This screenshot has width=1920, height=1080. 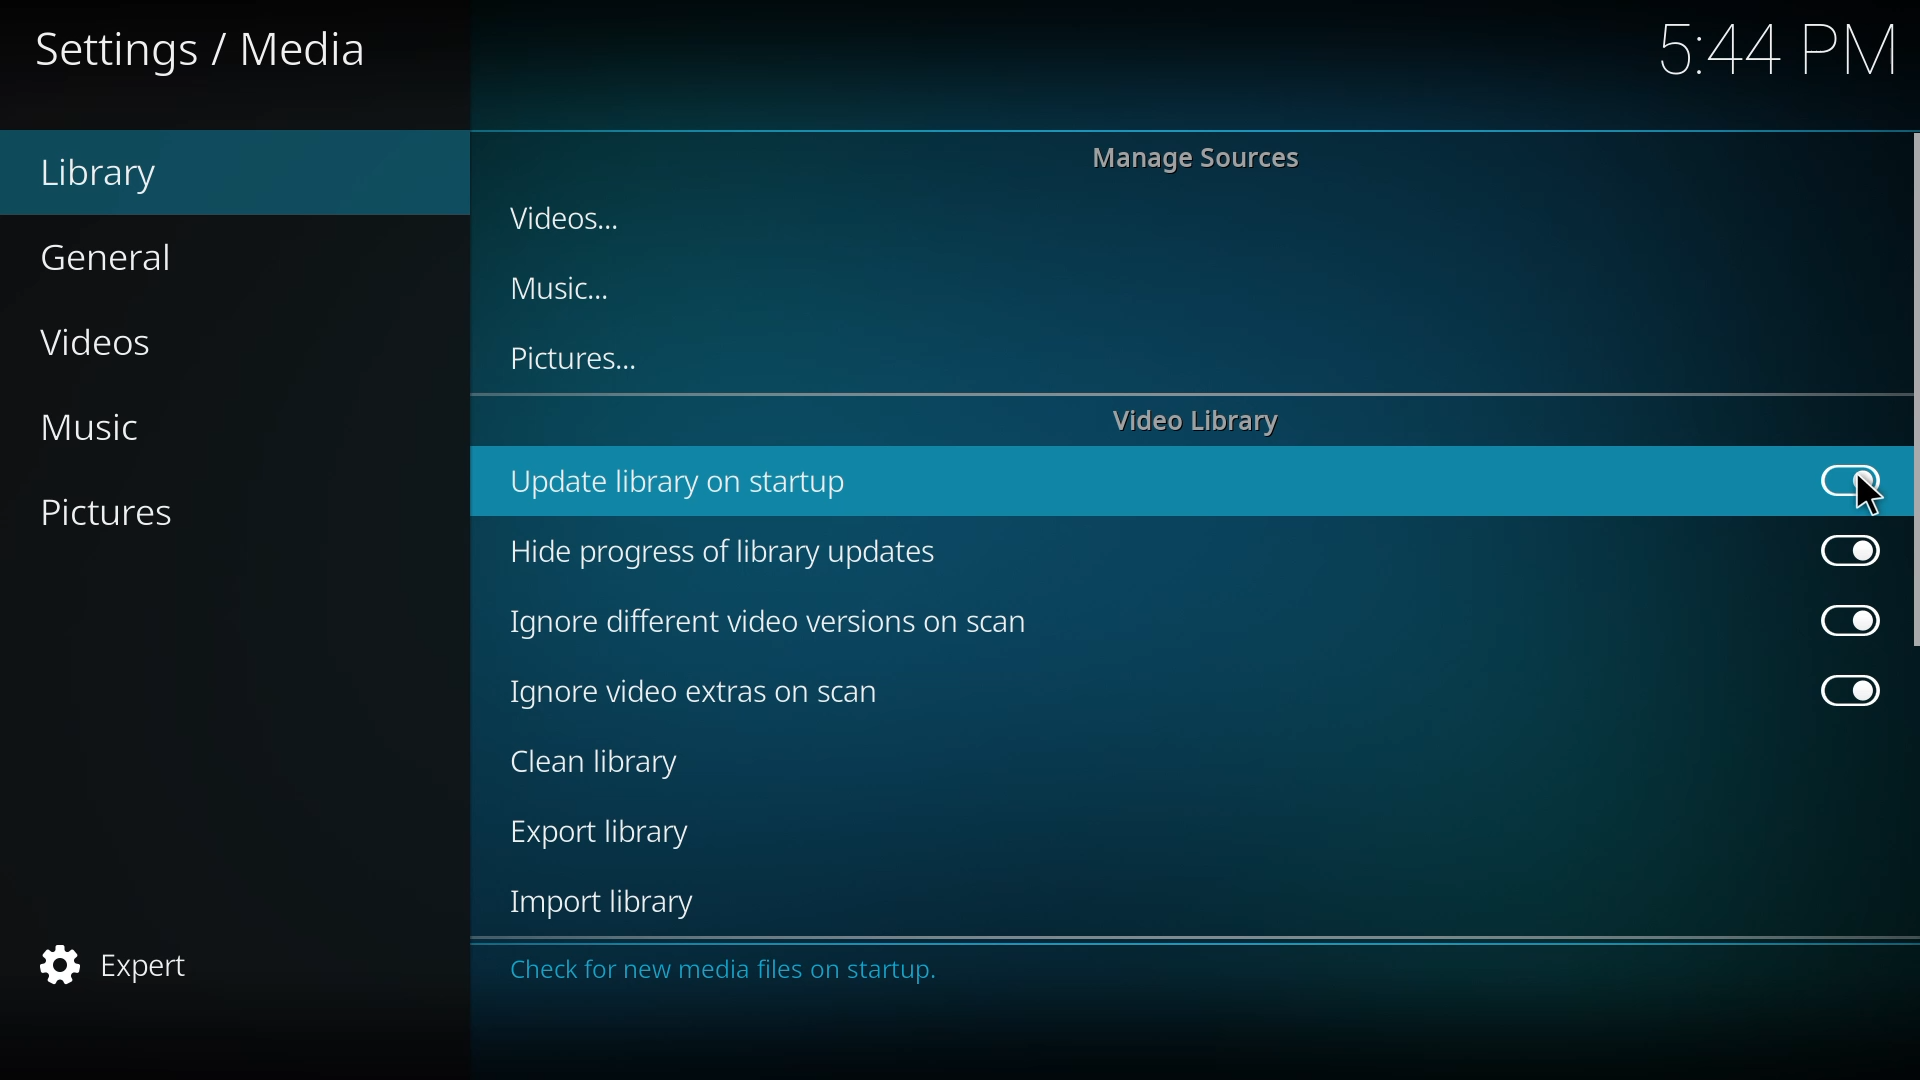 I want to click on videos, so click(x=573, y=218).